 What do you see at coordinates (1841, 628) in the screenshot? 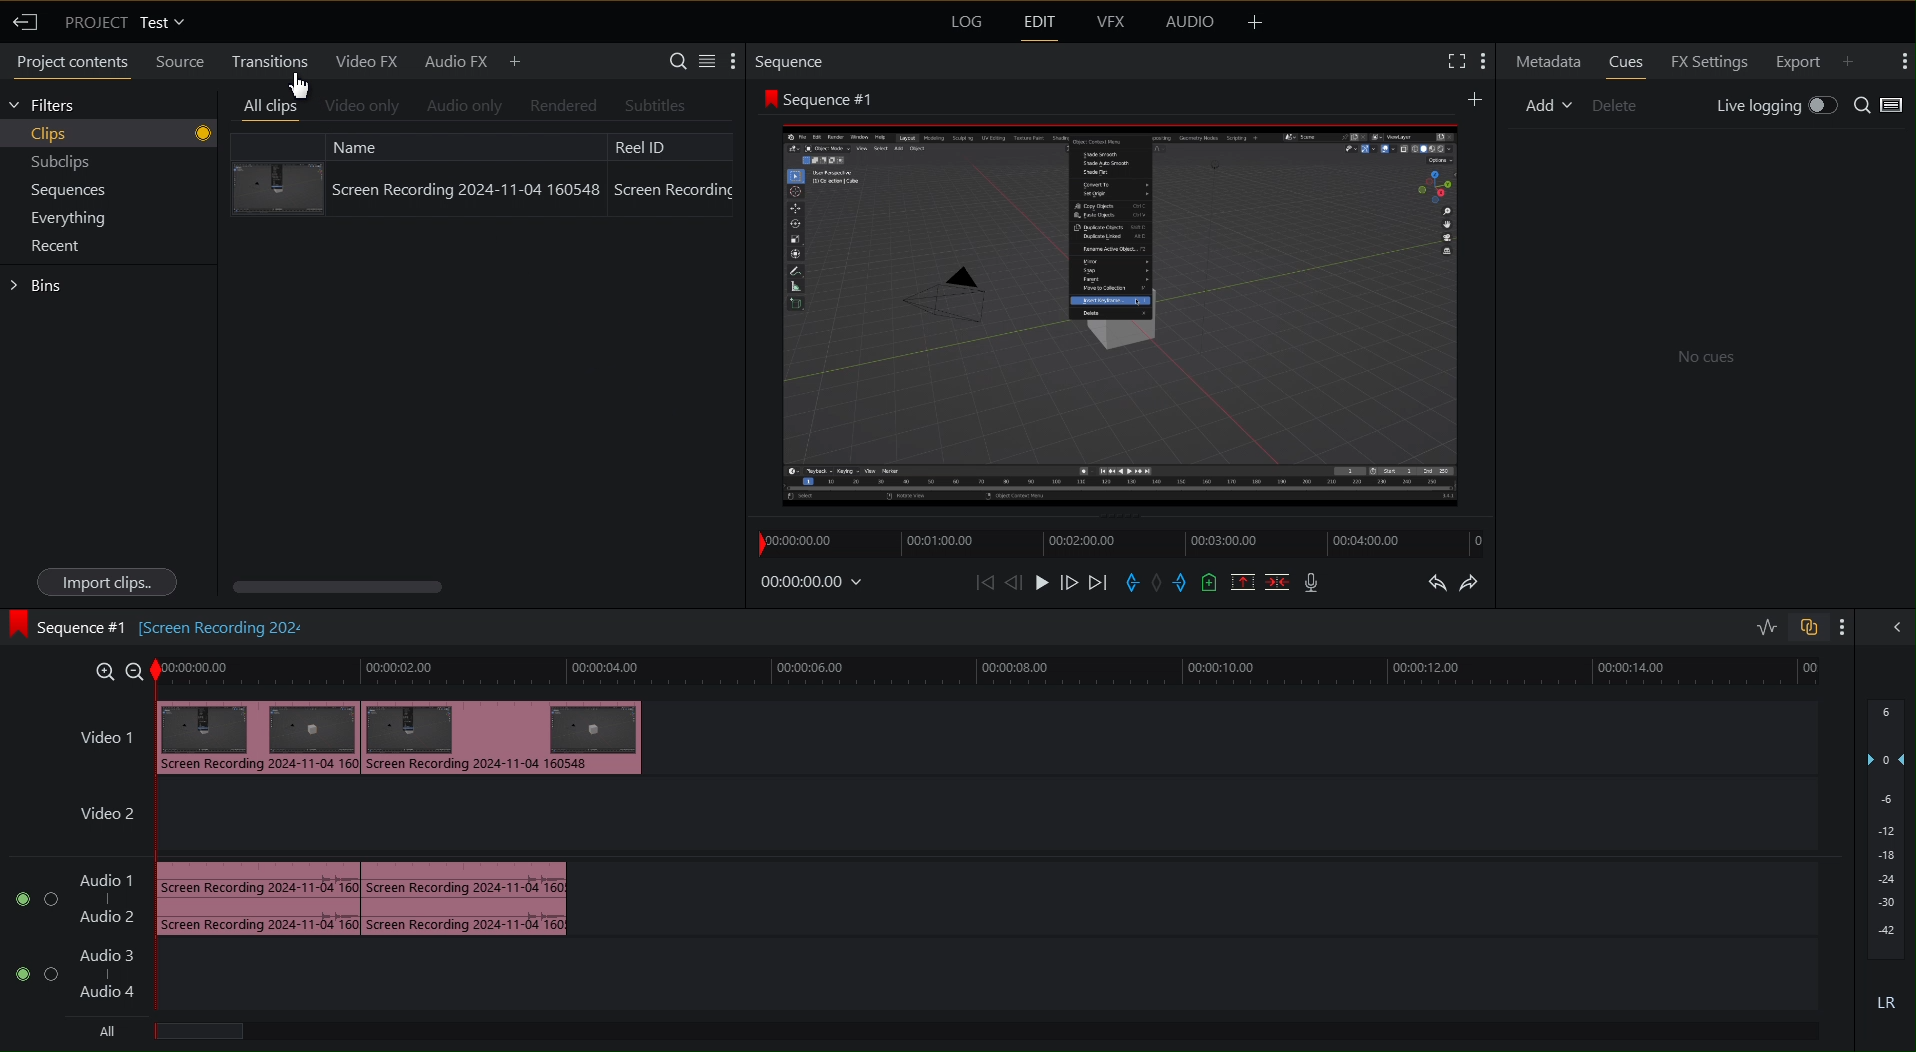
I see `More` at bounding box center [1841, 628].